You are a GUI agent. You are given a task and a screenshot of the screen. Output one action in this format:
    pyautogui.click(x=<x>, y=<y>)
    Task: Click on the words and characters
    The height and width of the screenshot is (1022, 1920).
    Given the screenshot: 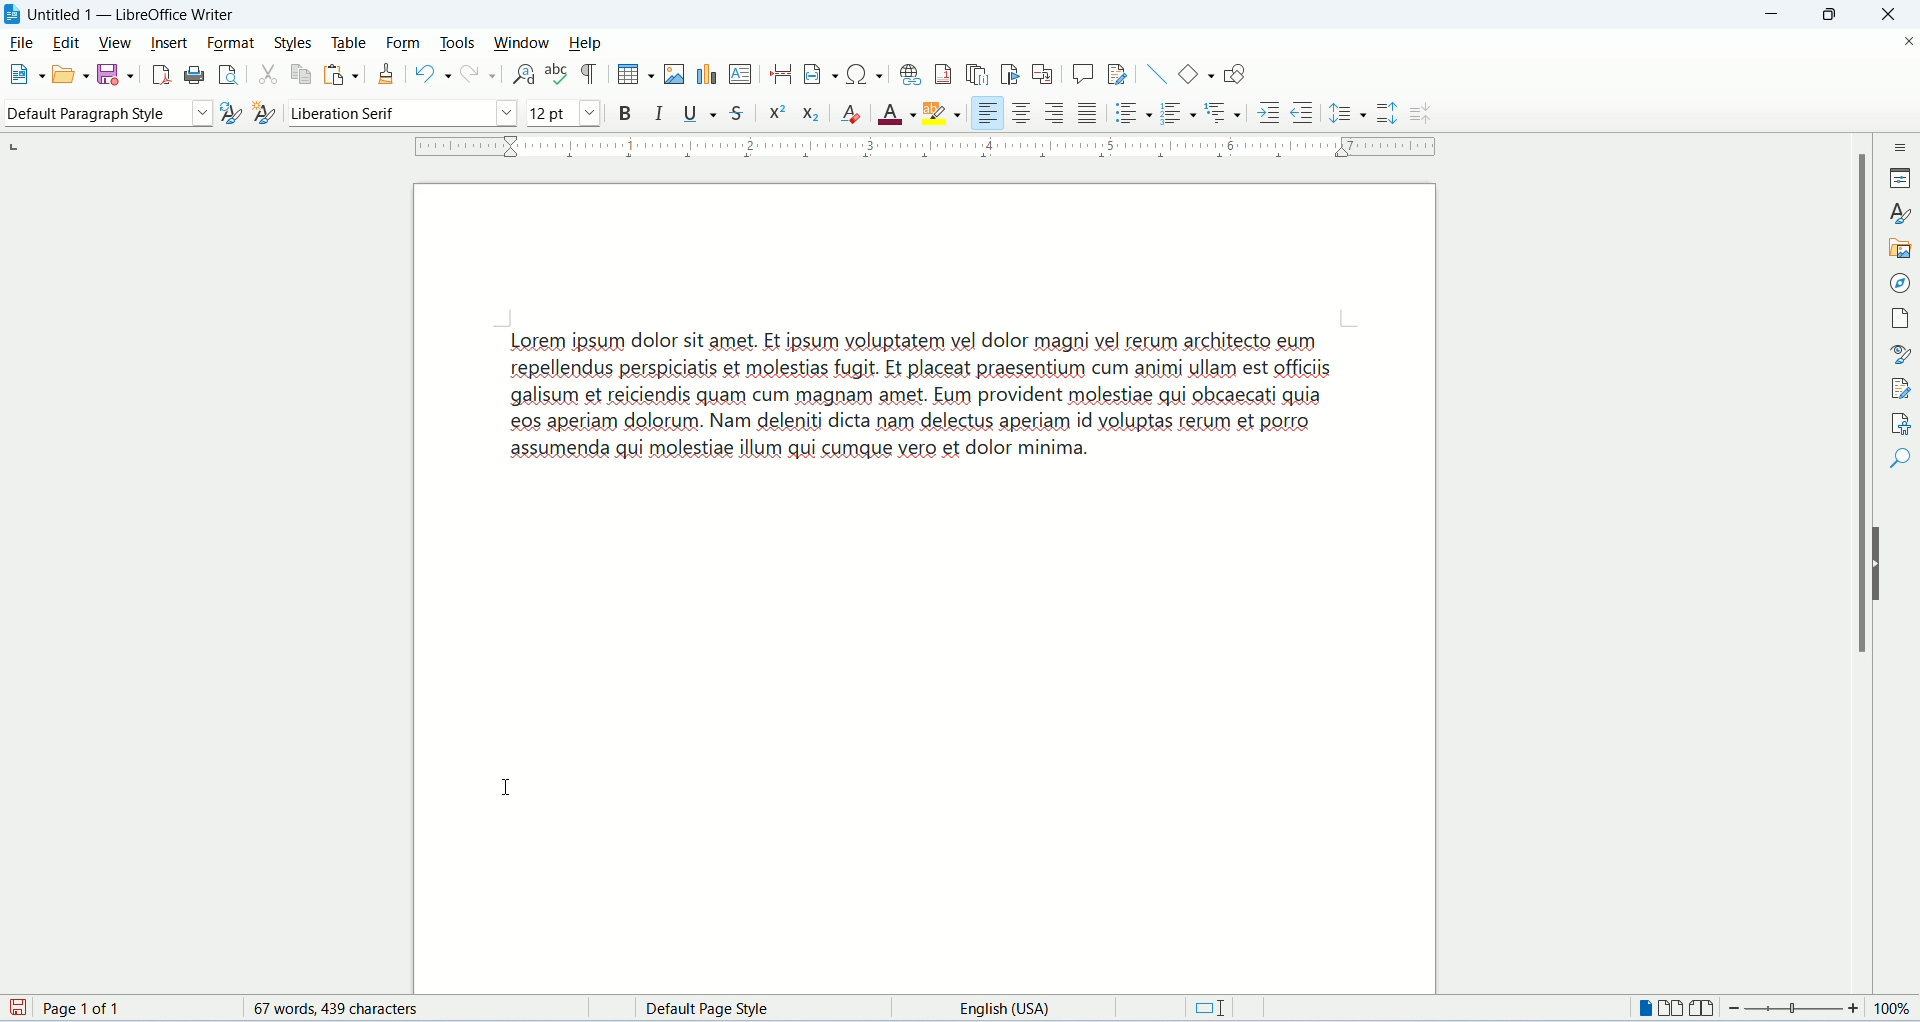 What is the action you would take?
    pyautogui.click(x=338, y=1010)
    